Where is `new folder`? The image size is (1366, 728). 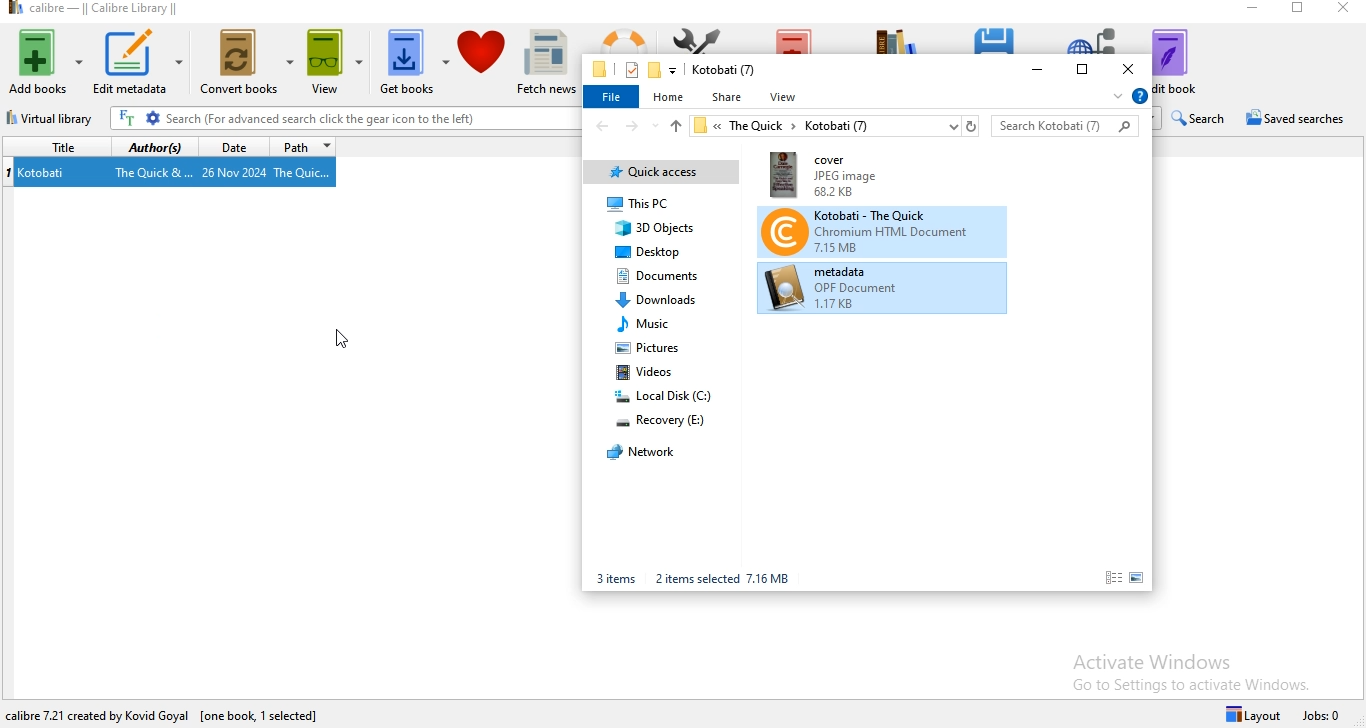 new folder is located at coordinates (654, 69).